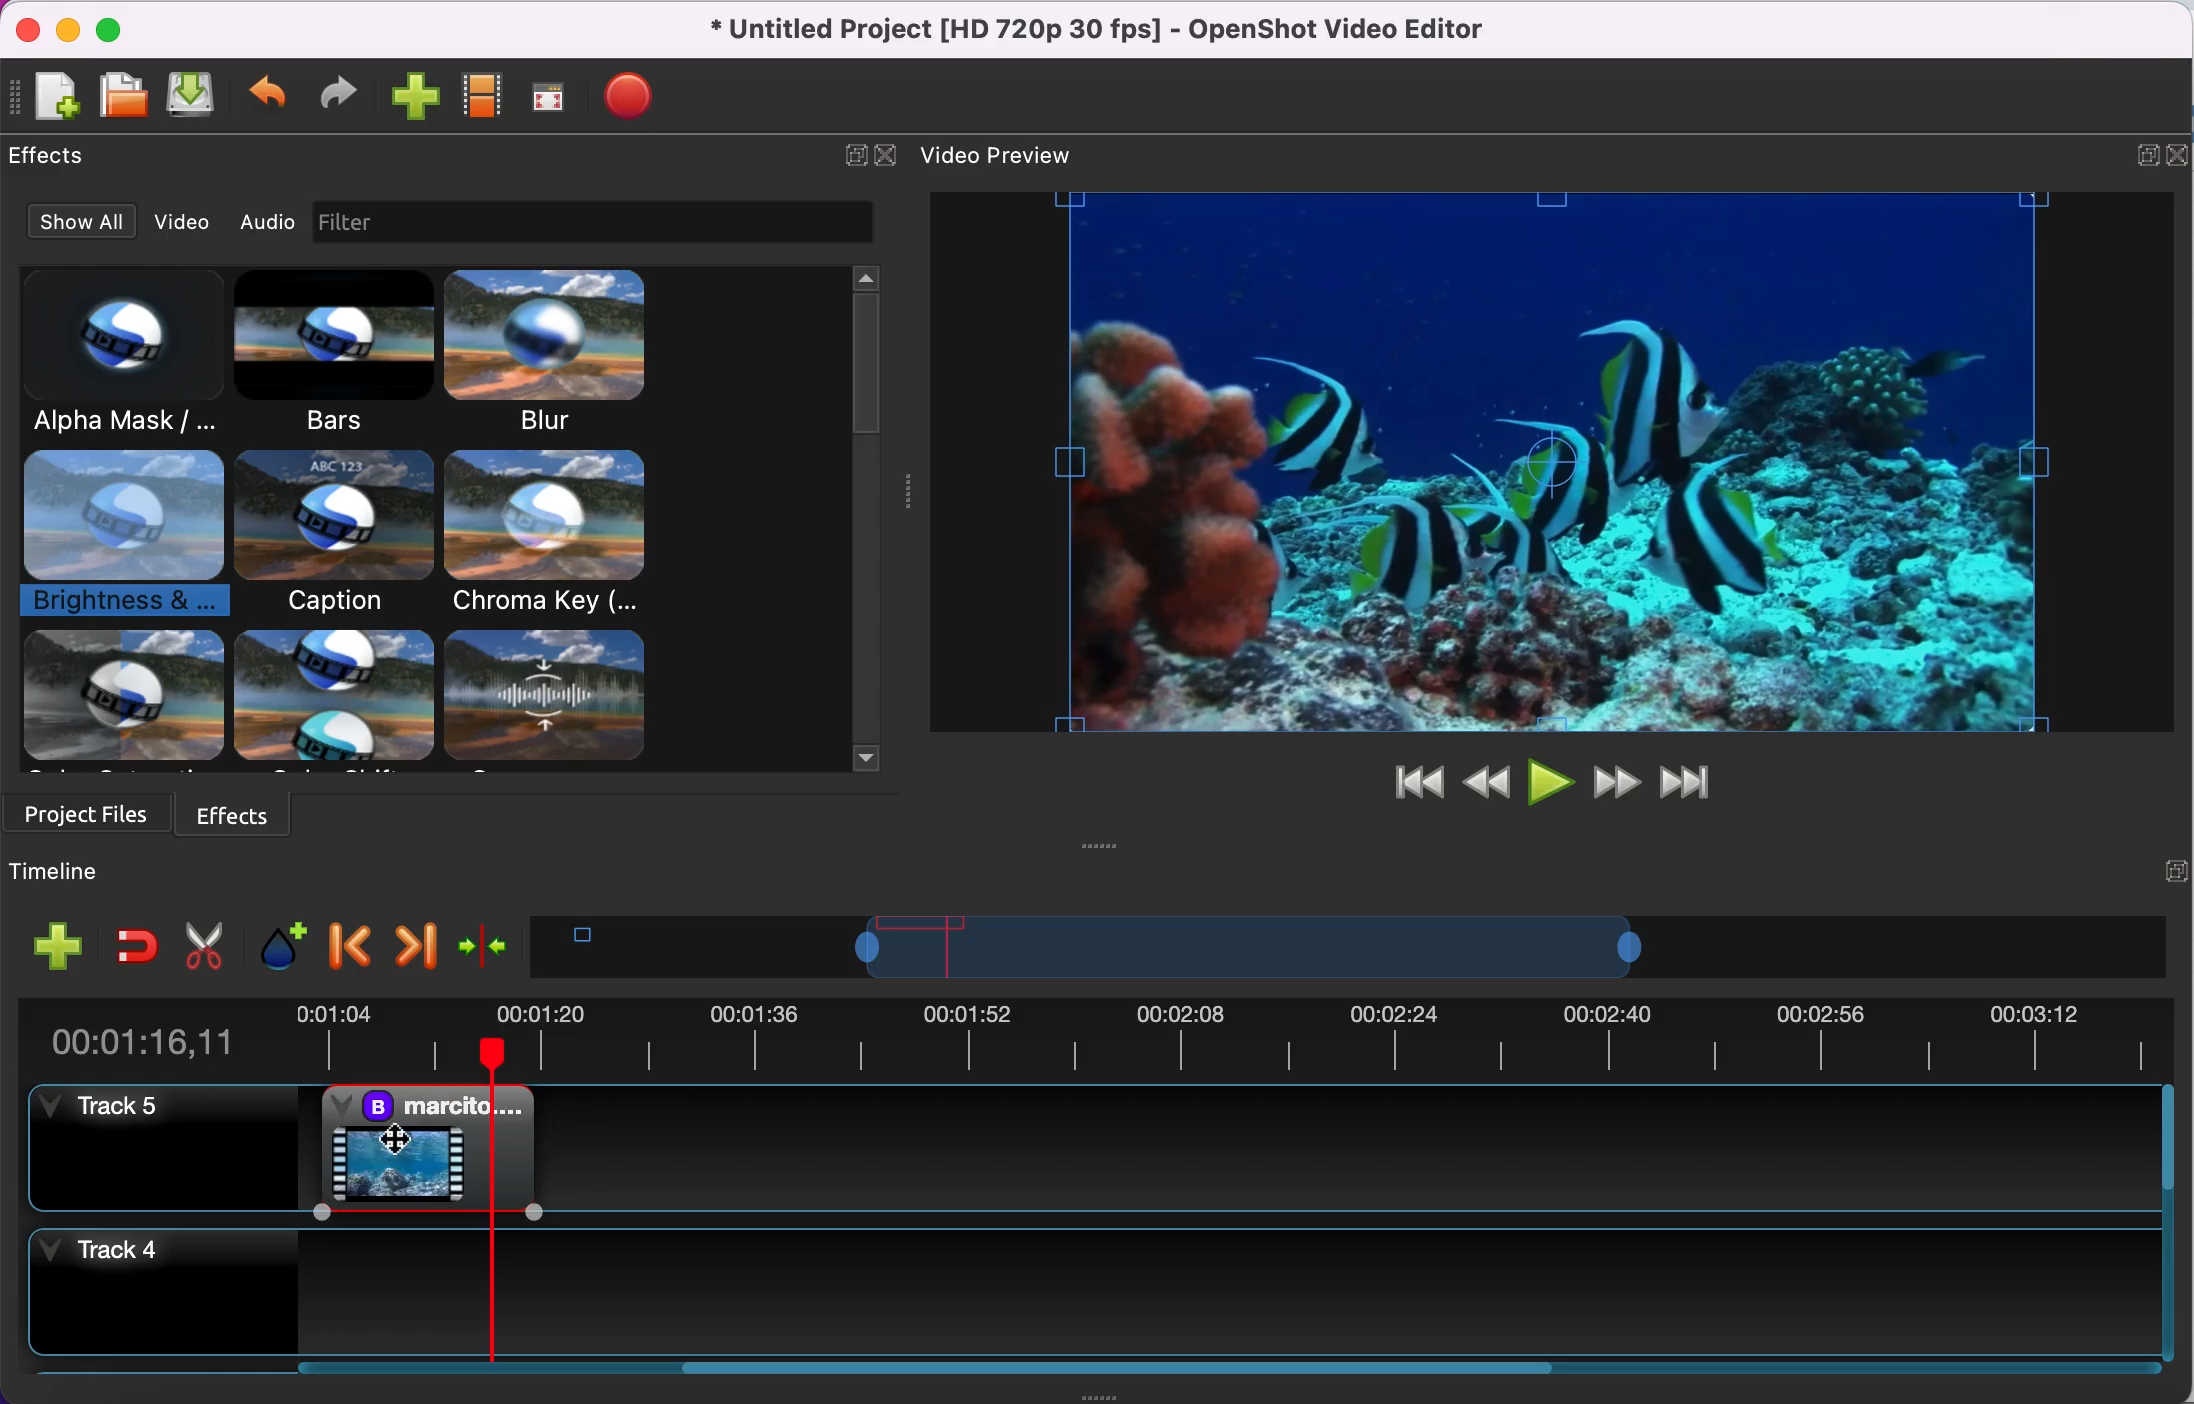 Image resolution: width=2194 pixels, height=1404 pixels. I want to click on fullscreen, so click(546, 101).